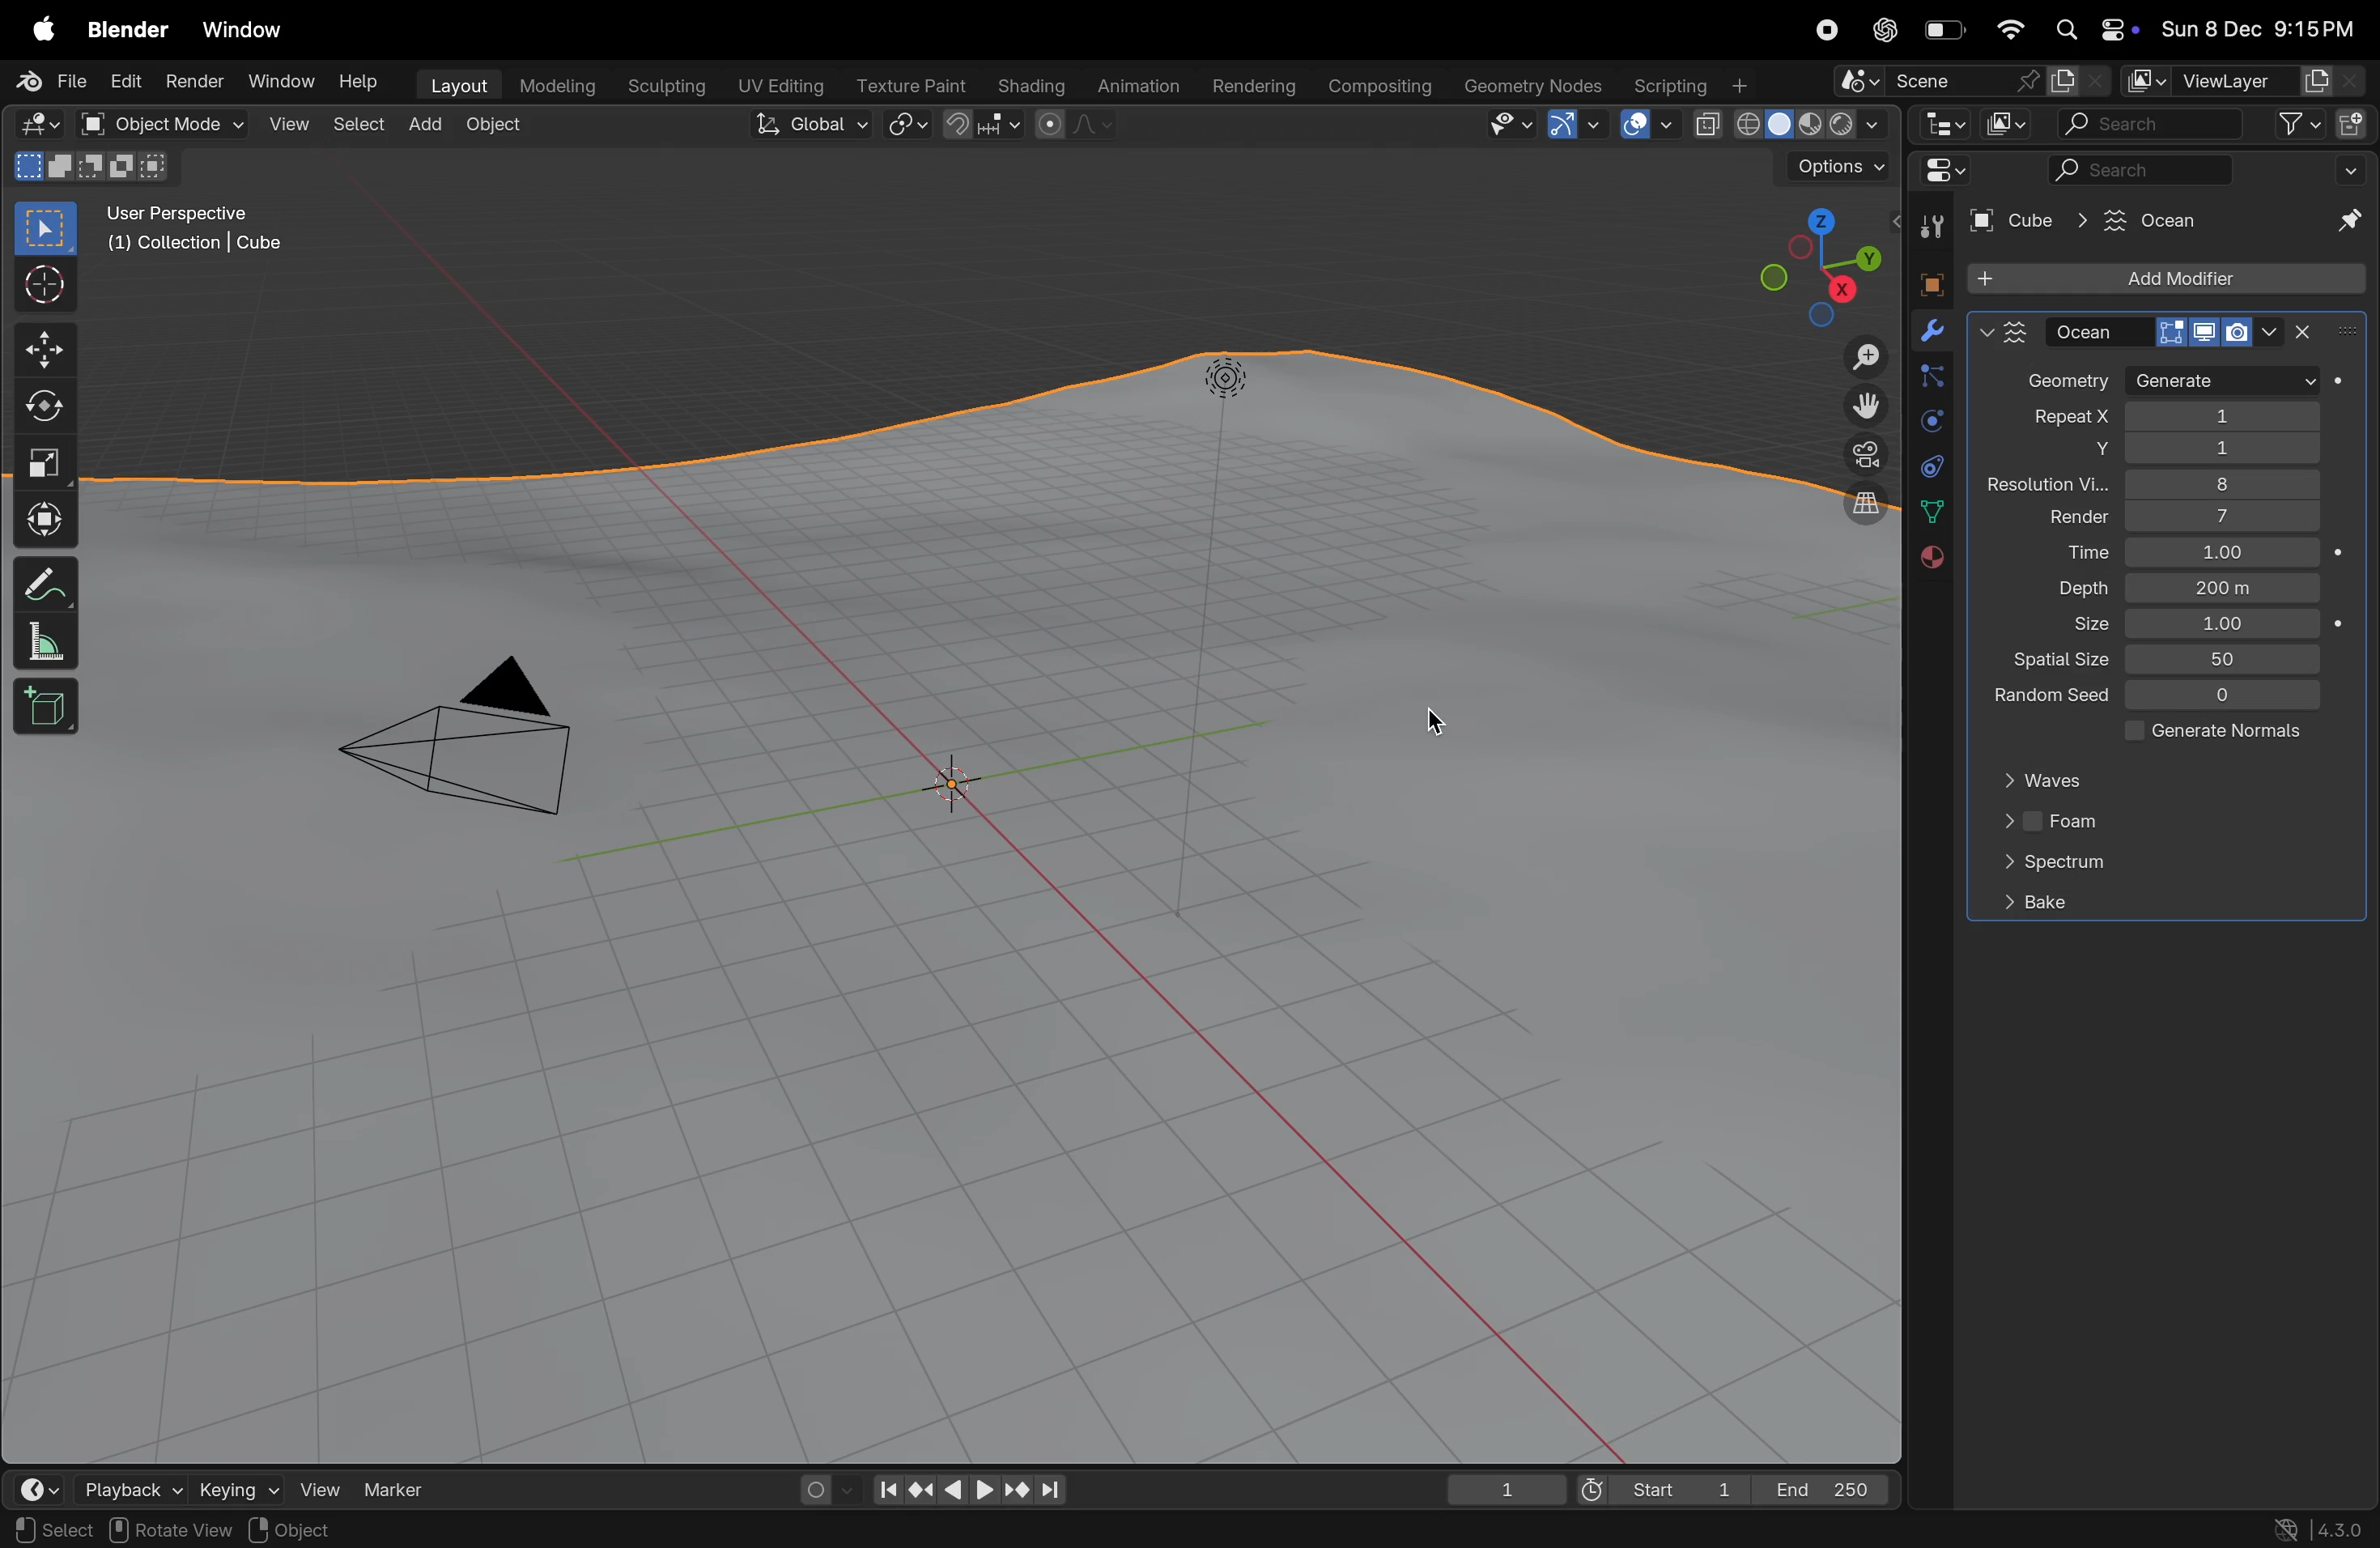 This screenshot has height=1548, width=2380. I want to click on scale, so click(45, 464).